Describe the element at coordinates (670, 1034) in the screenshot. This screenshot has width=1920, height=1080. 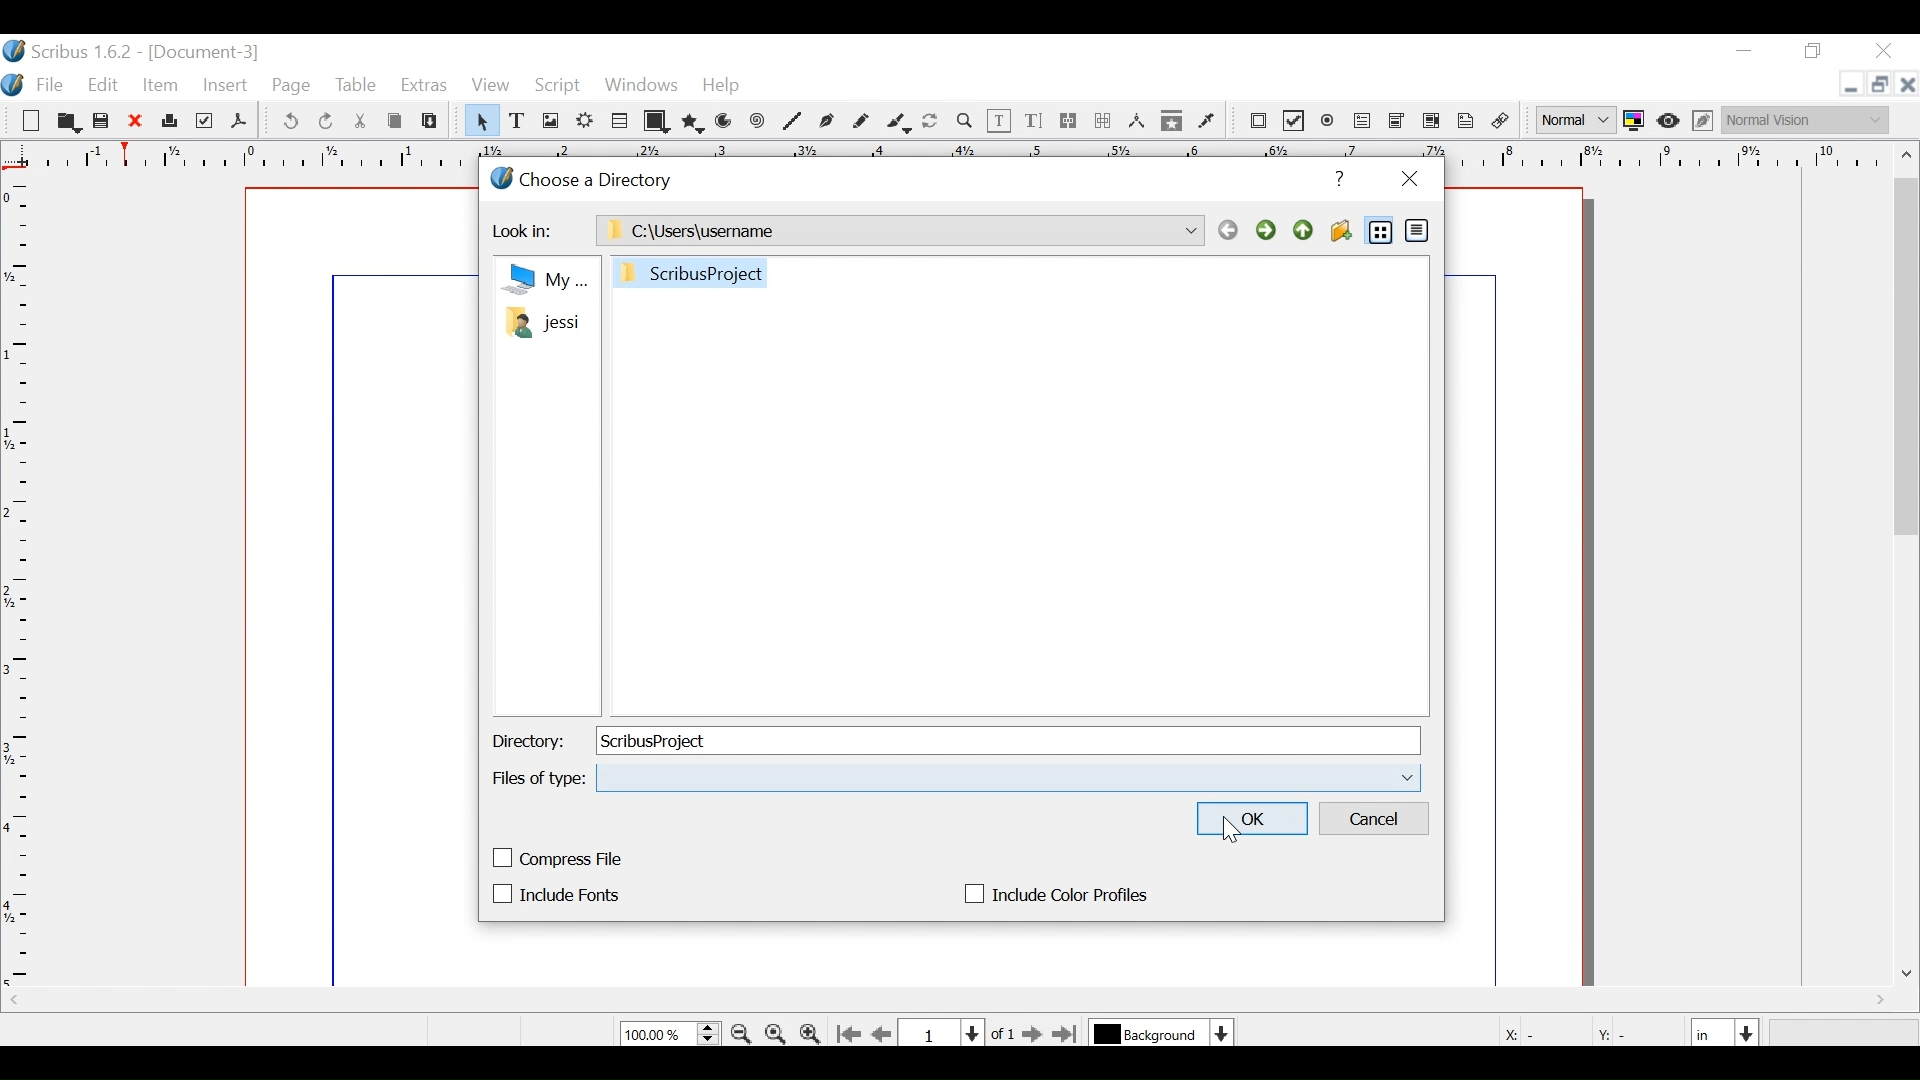
I see `Zoom` at that location.